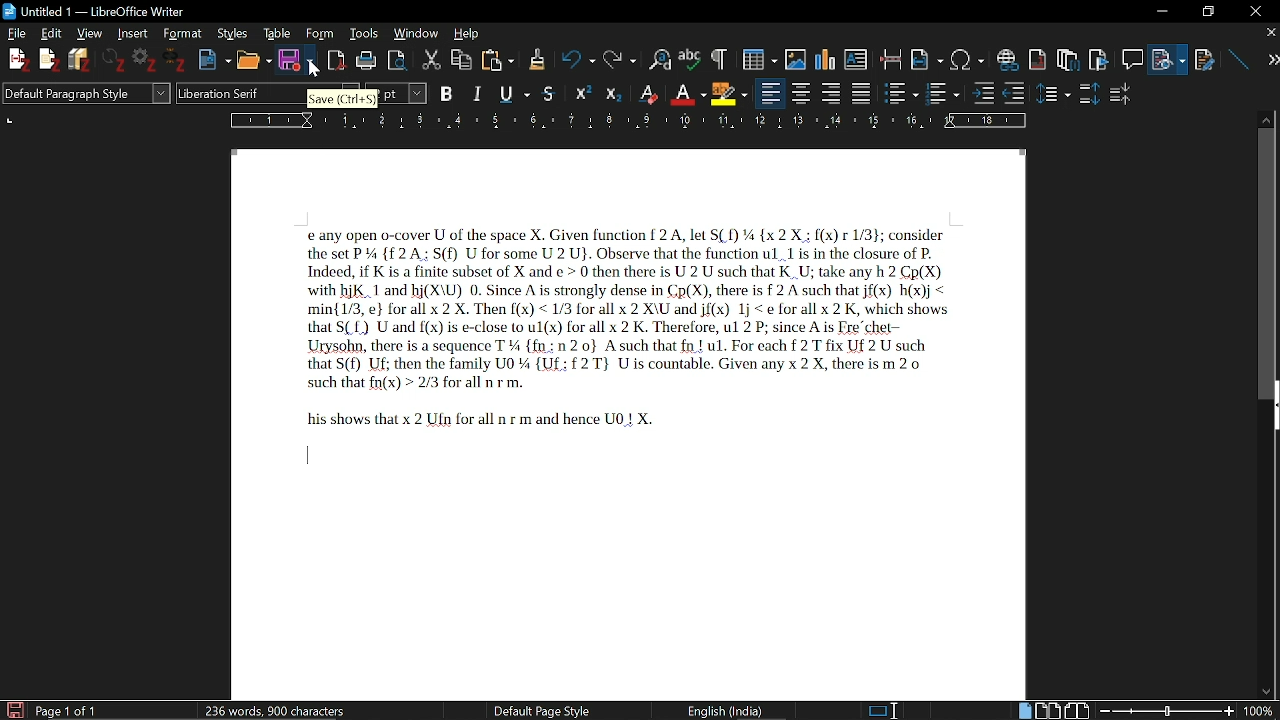 This screenshot has width=1280, height=720. What do you see at coordinates (1267, 262) in the screenshot?
I see `vertical scroll bar` at bounding box center [1267, 262].